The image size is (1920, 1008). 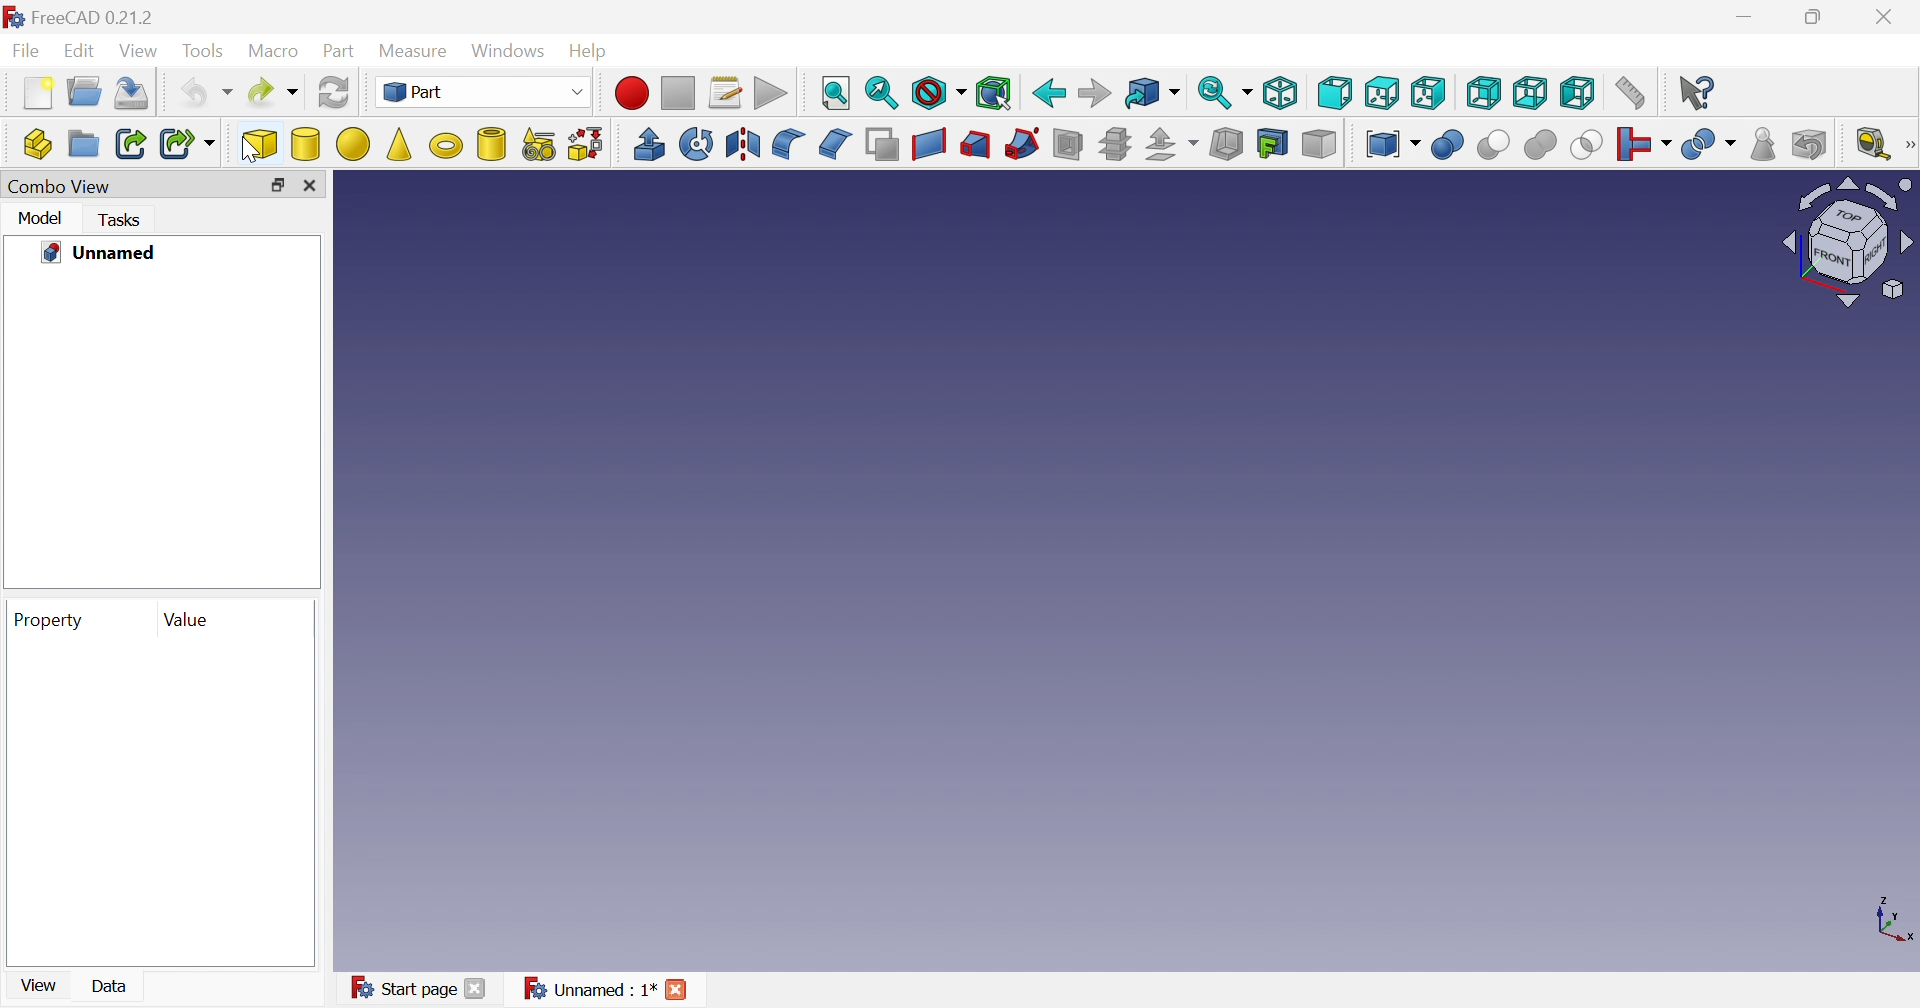 What do you see at coordinates (84, 89) in the screenshot?
I see `Open` at bounding box center [84, 89].